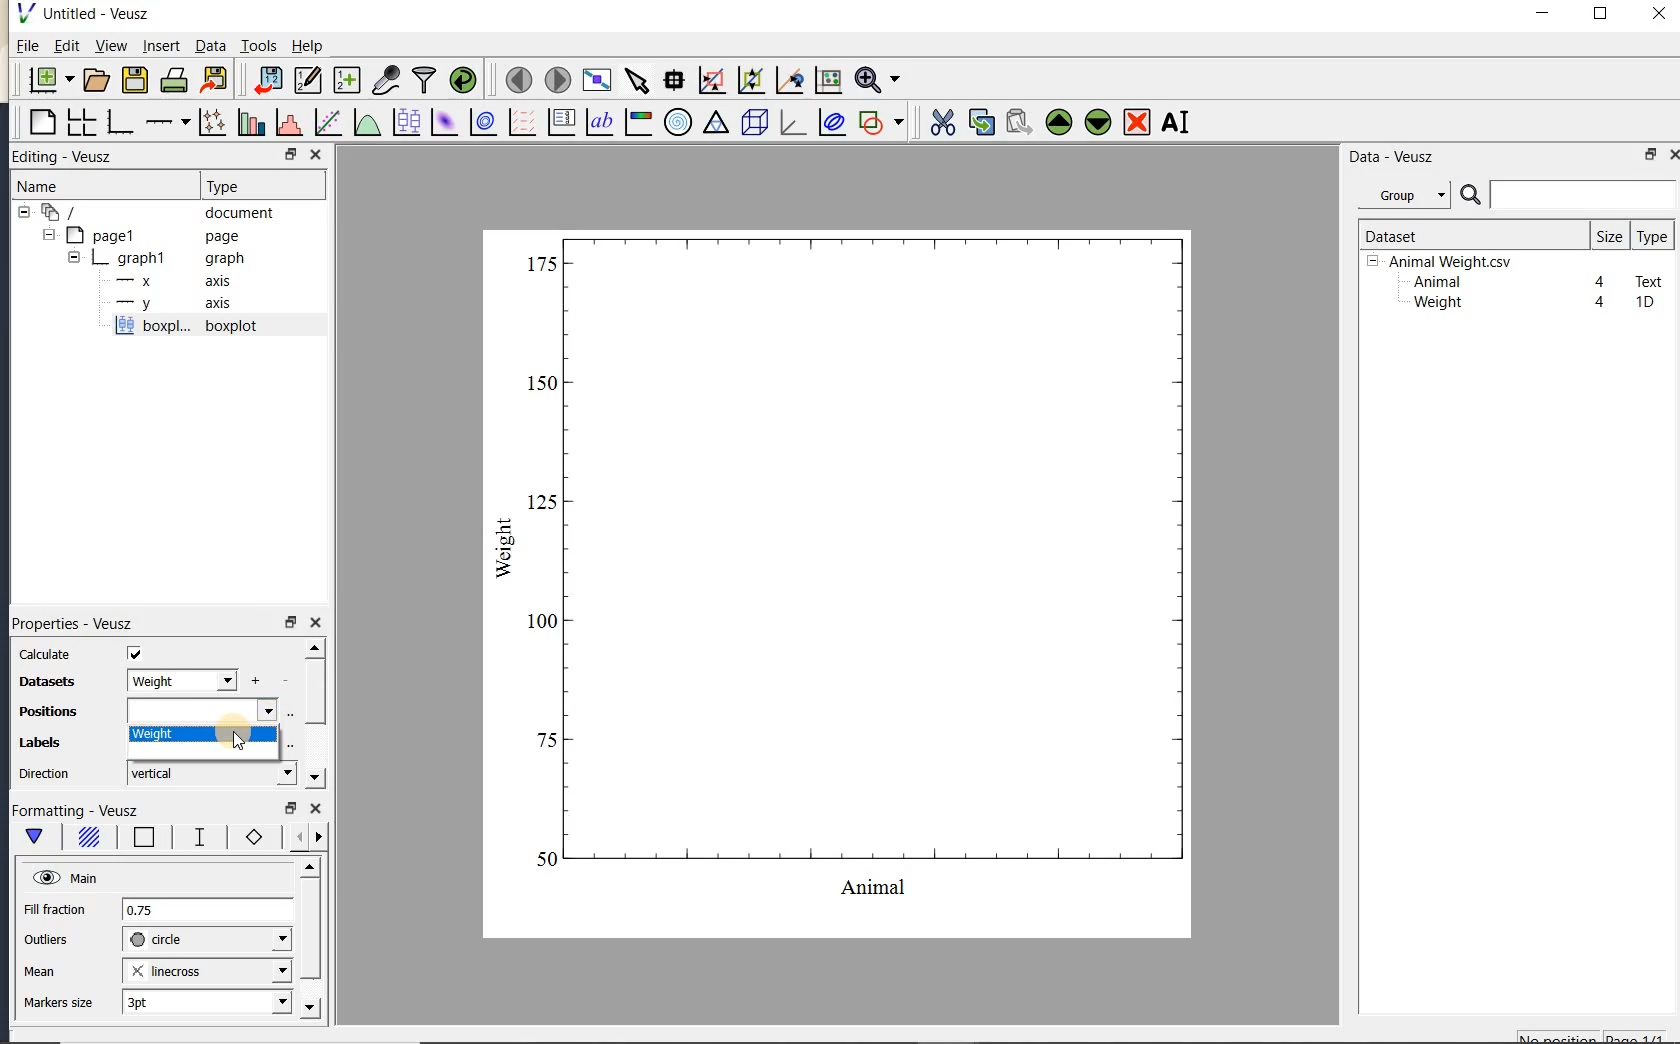  I want to click on save the document, so click(134, 81).